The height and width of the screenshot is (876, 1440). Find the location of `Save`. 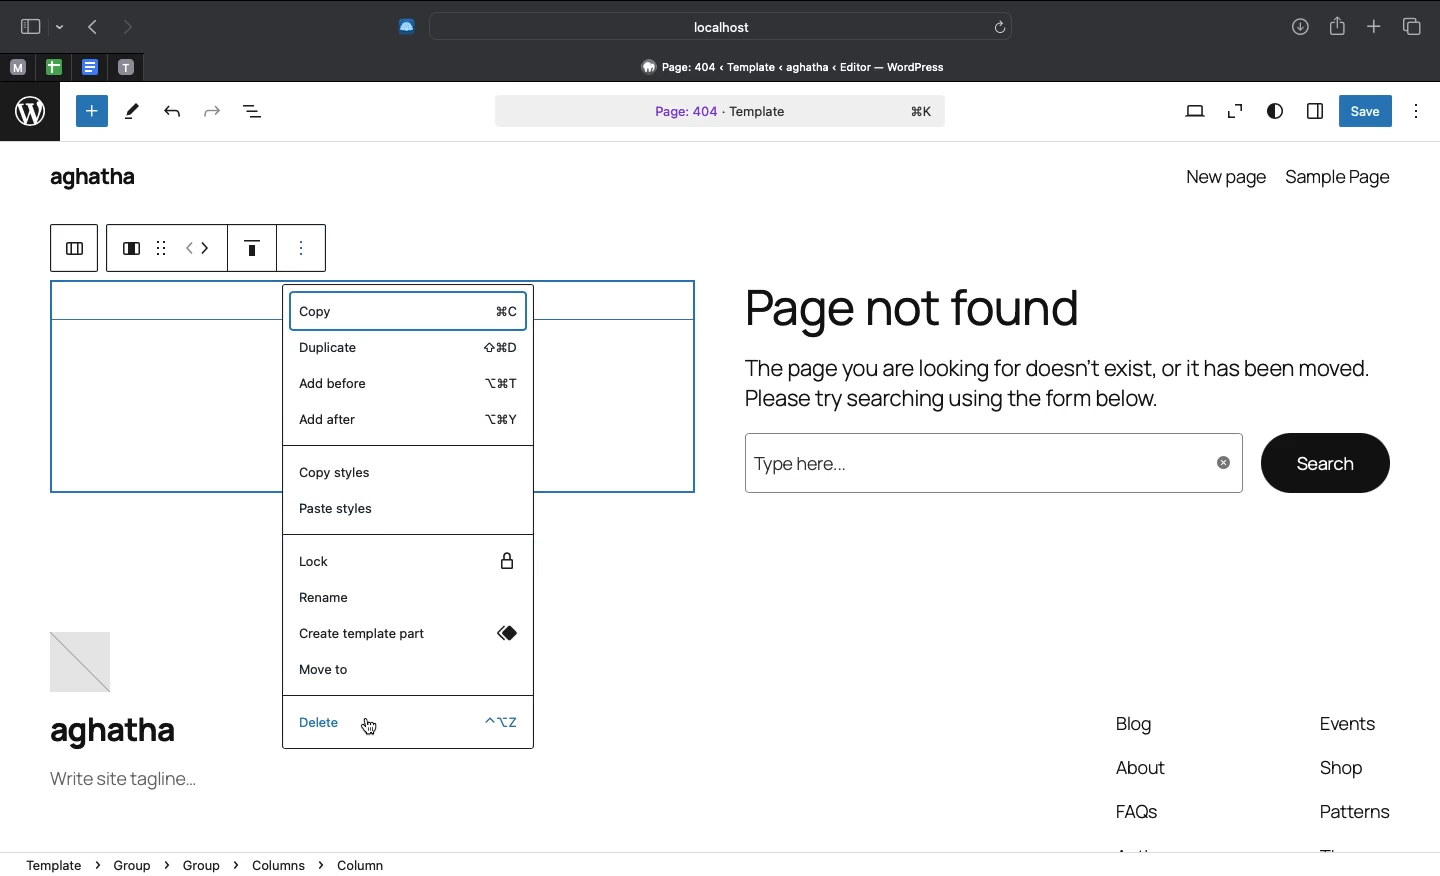

Save is located at coordinates (1366, 111).